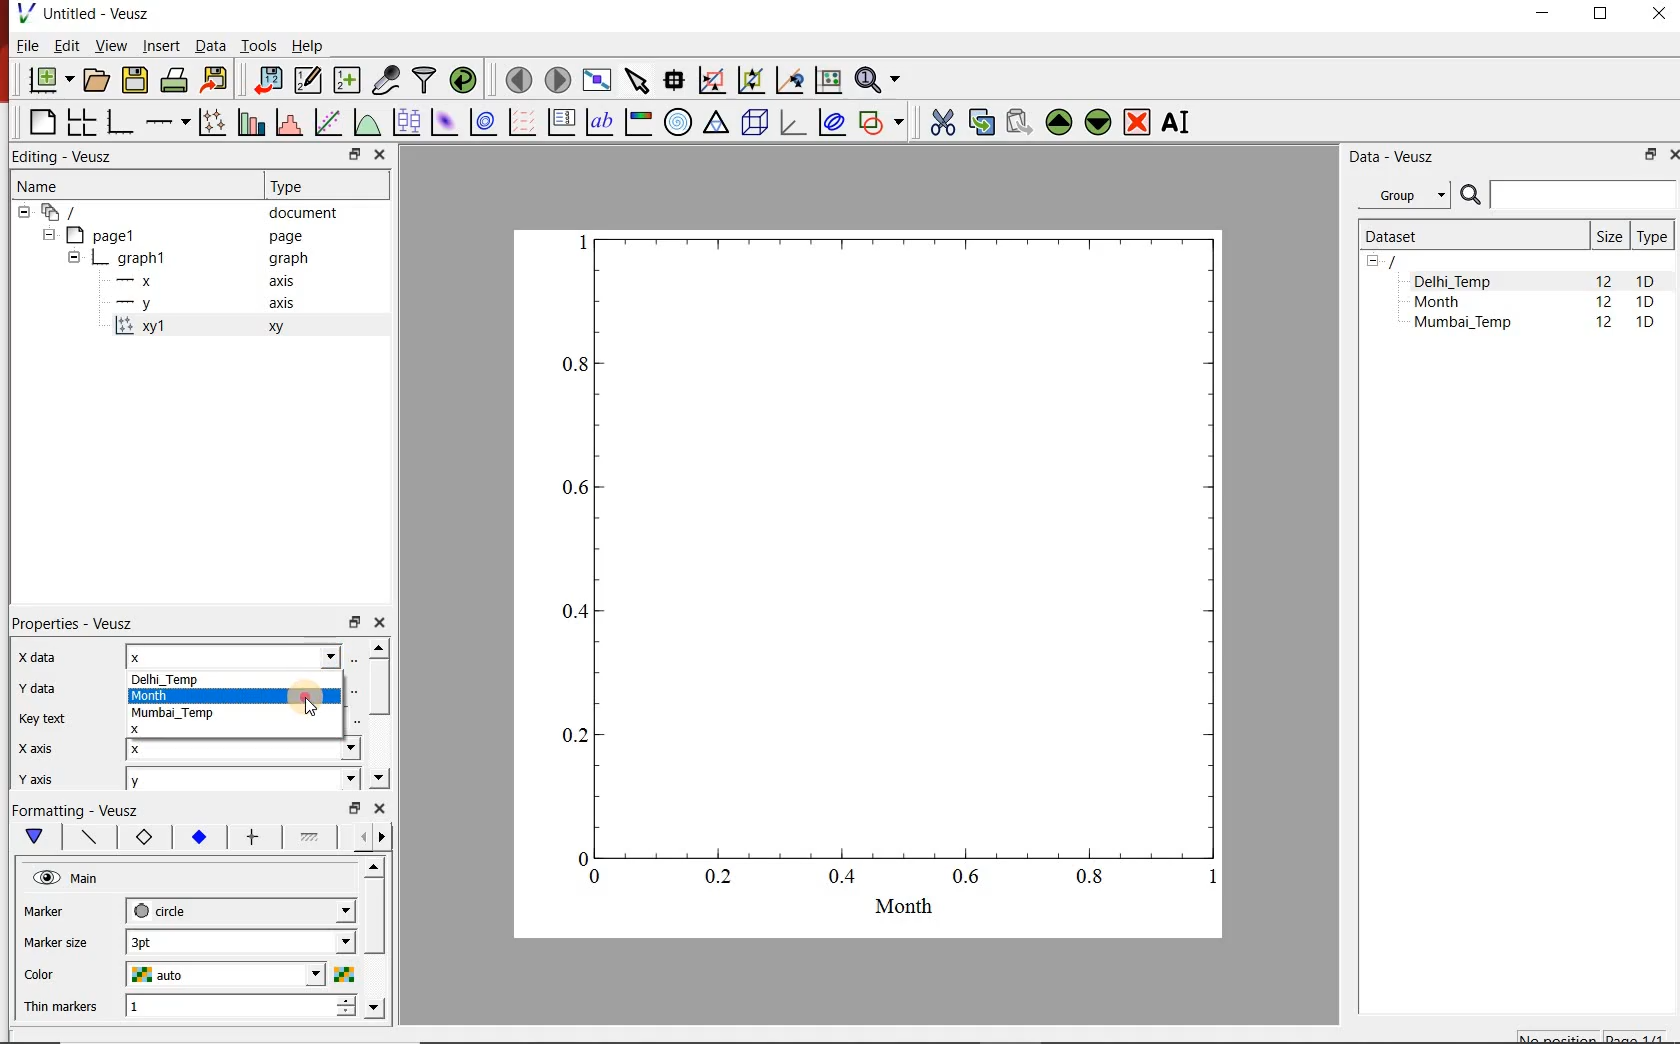  What do you see at coordinates (979, 122) in the screenshot?
I see `copy the selected widget` at bounding box center [979, 122].